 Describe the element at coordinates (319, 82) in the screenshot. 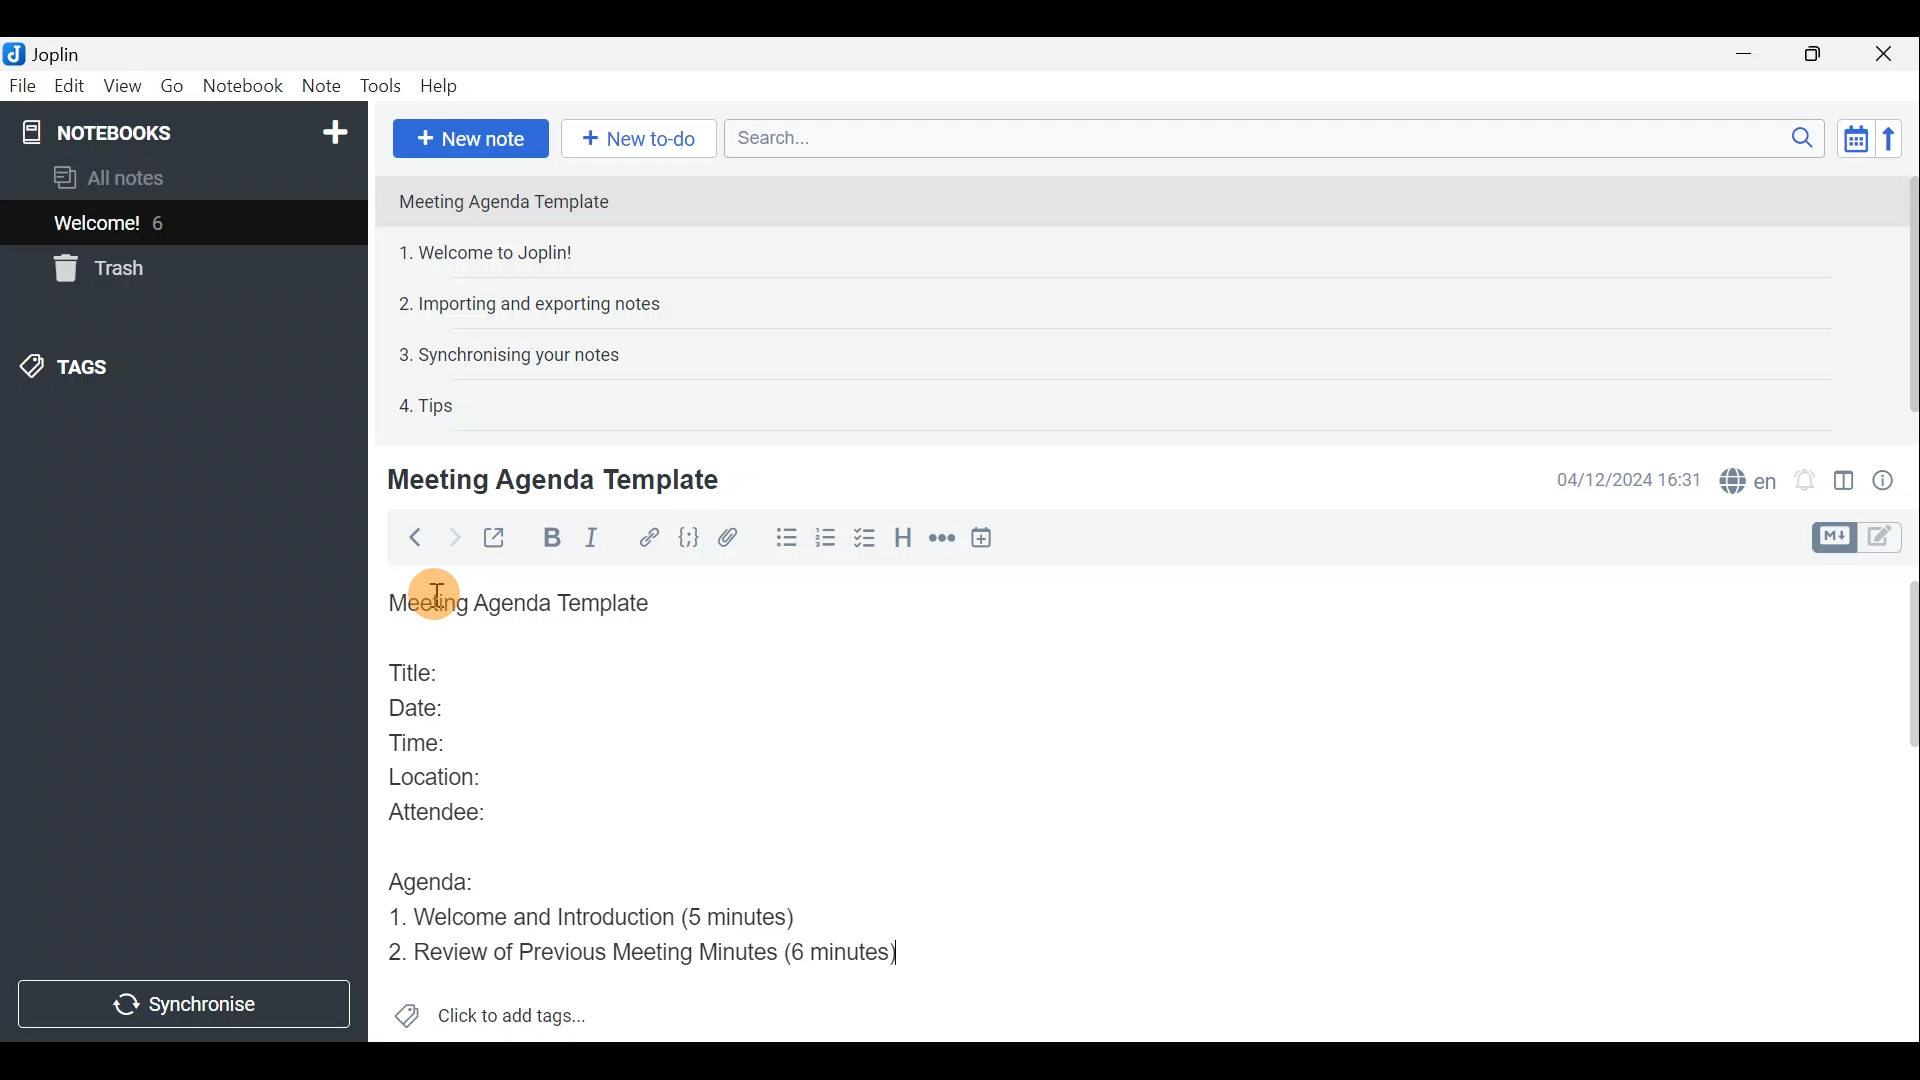

I see `Note` at that location.